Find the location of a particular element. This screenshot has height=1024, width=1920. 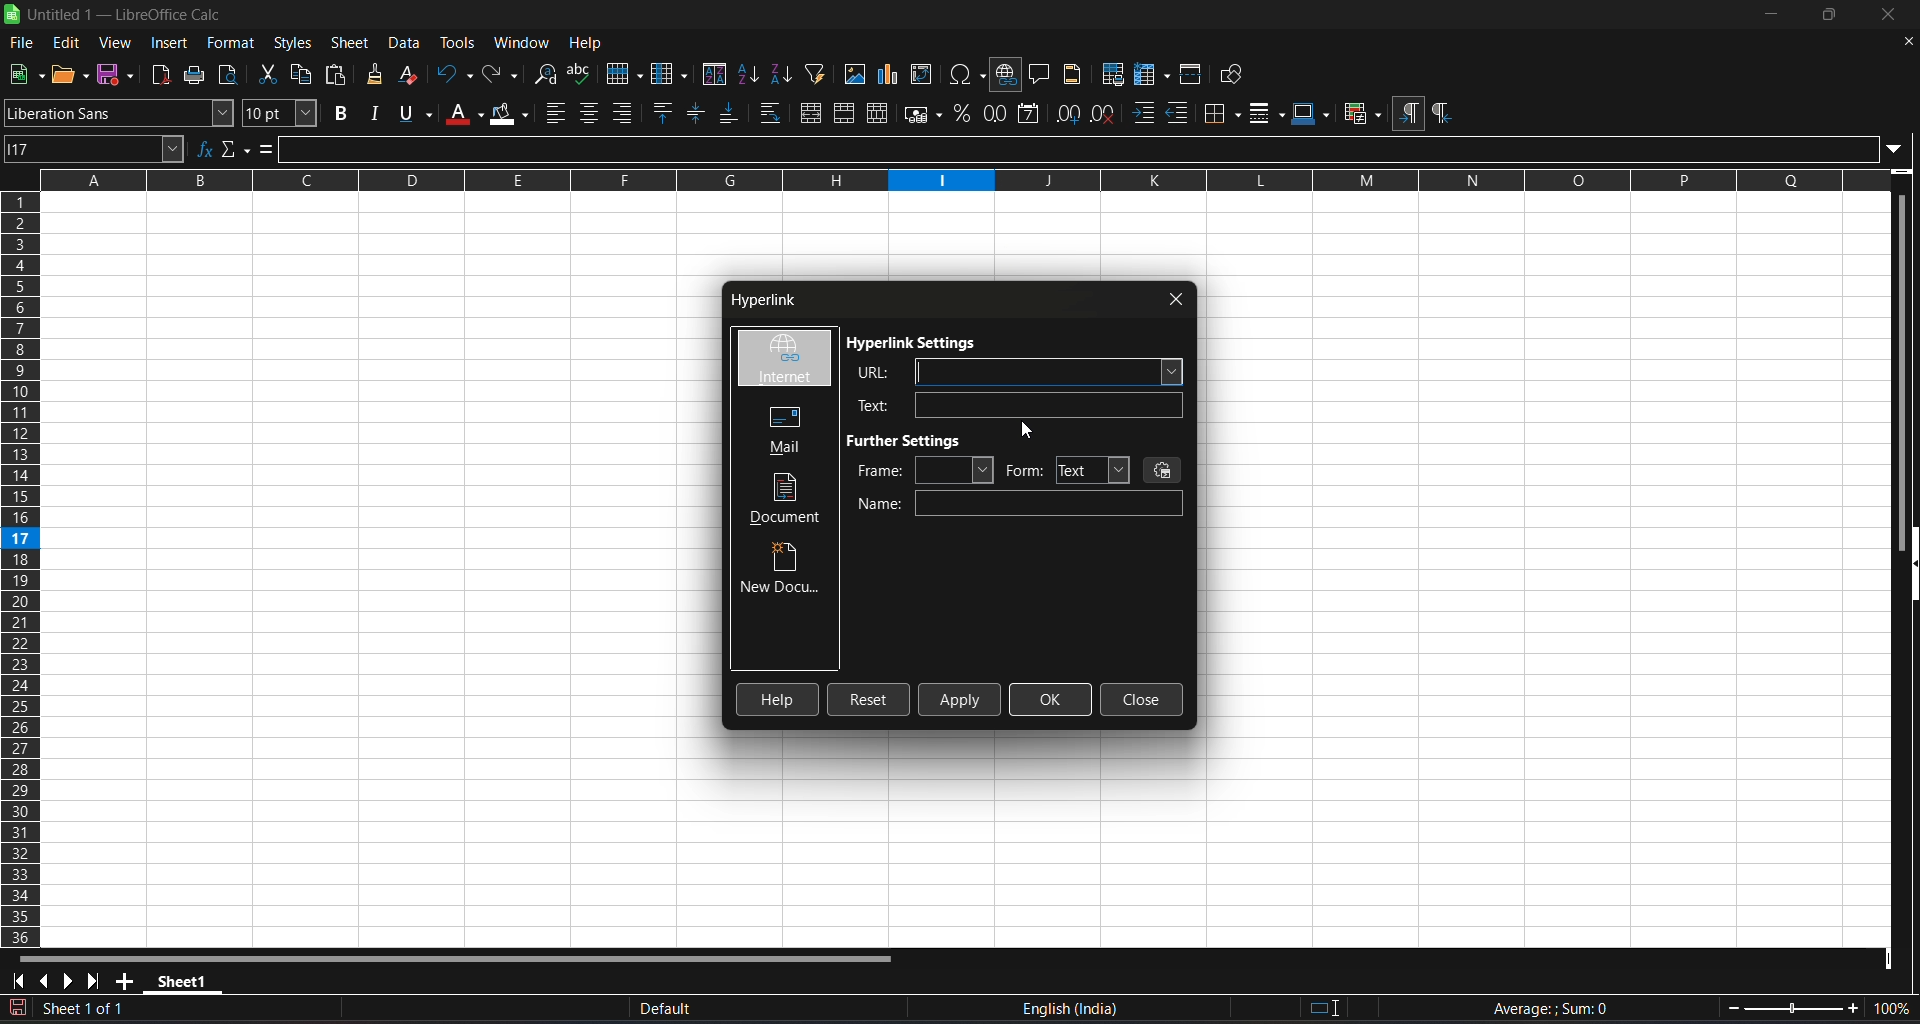

hide is located at coordinates (1908, 567).